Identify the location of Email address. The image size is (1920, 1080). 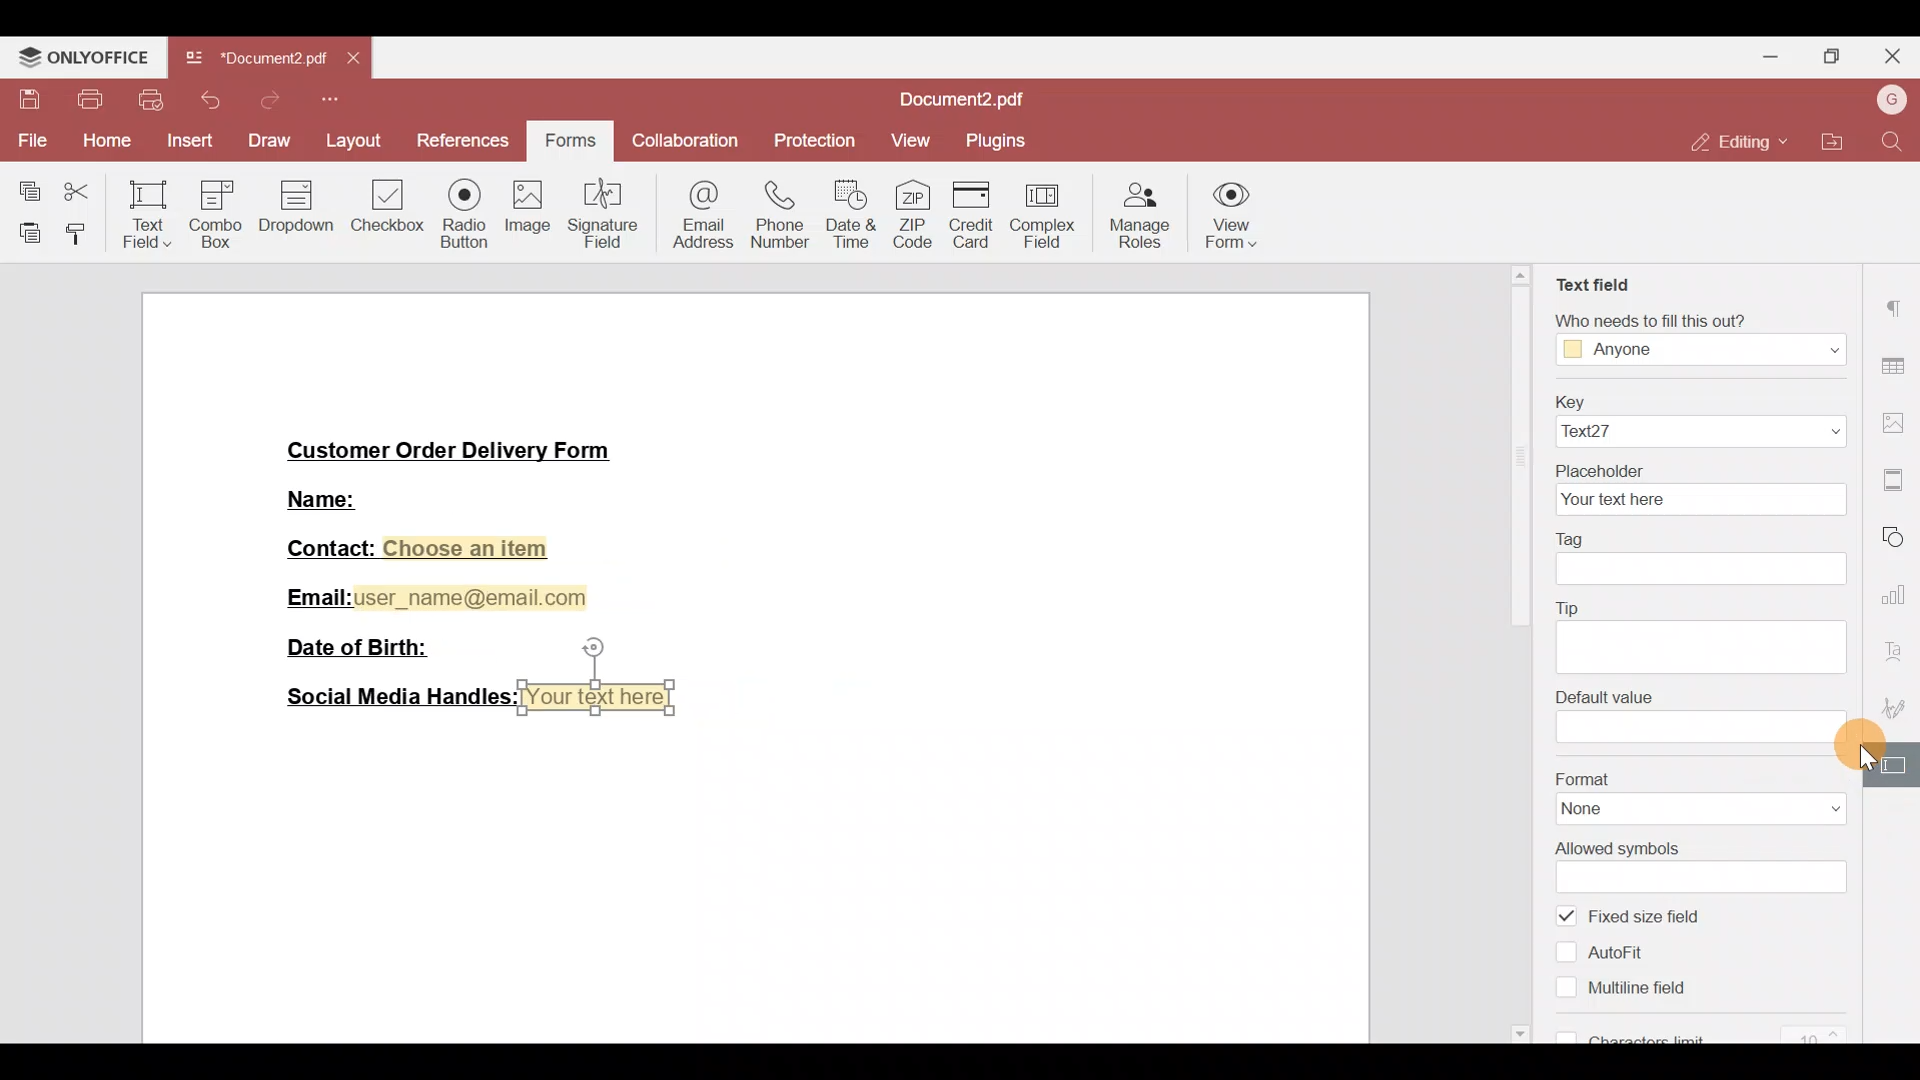
(695, 218).